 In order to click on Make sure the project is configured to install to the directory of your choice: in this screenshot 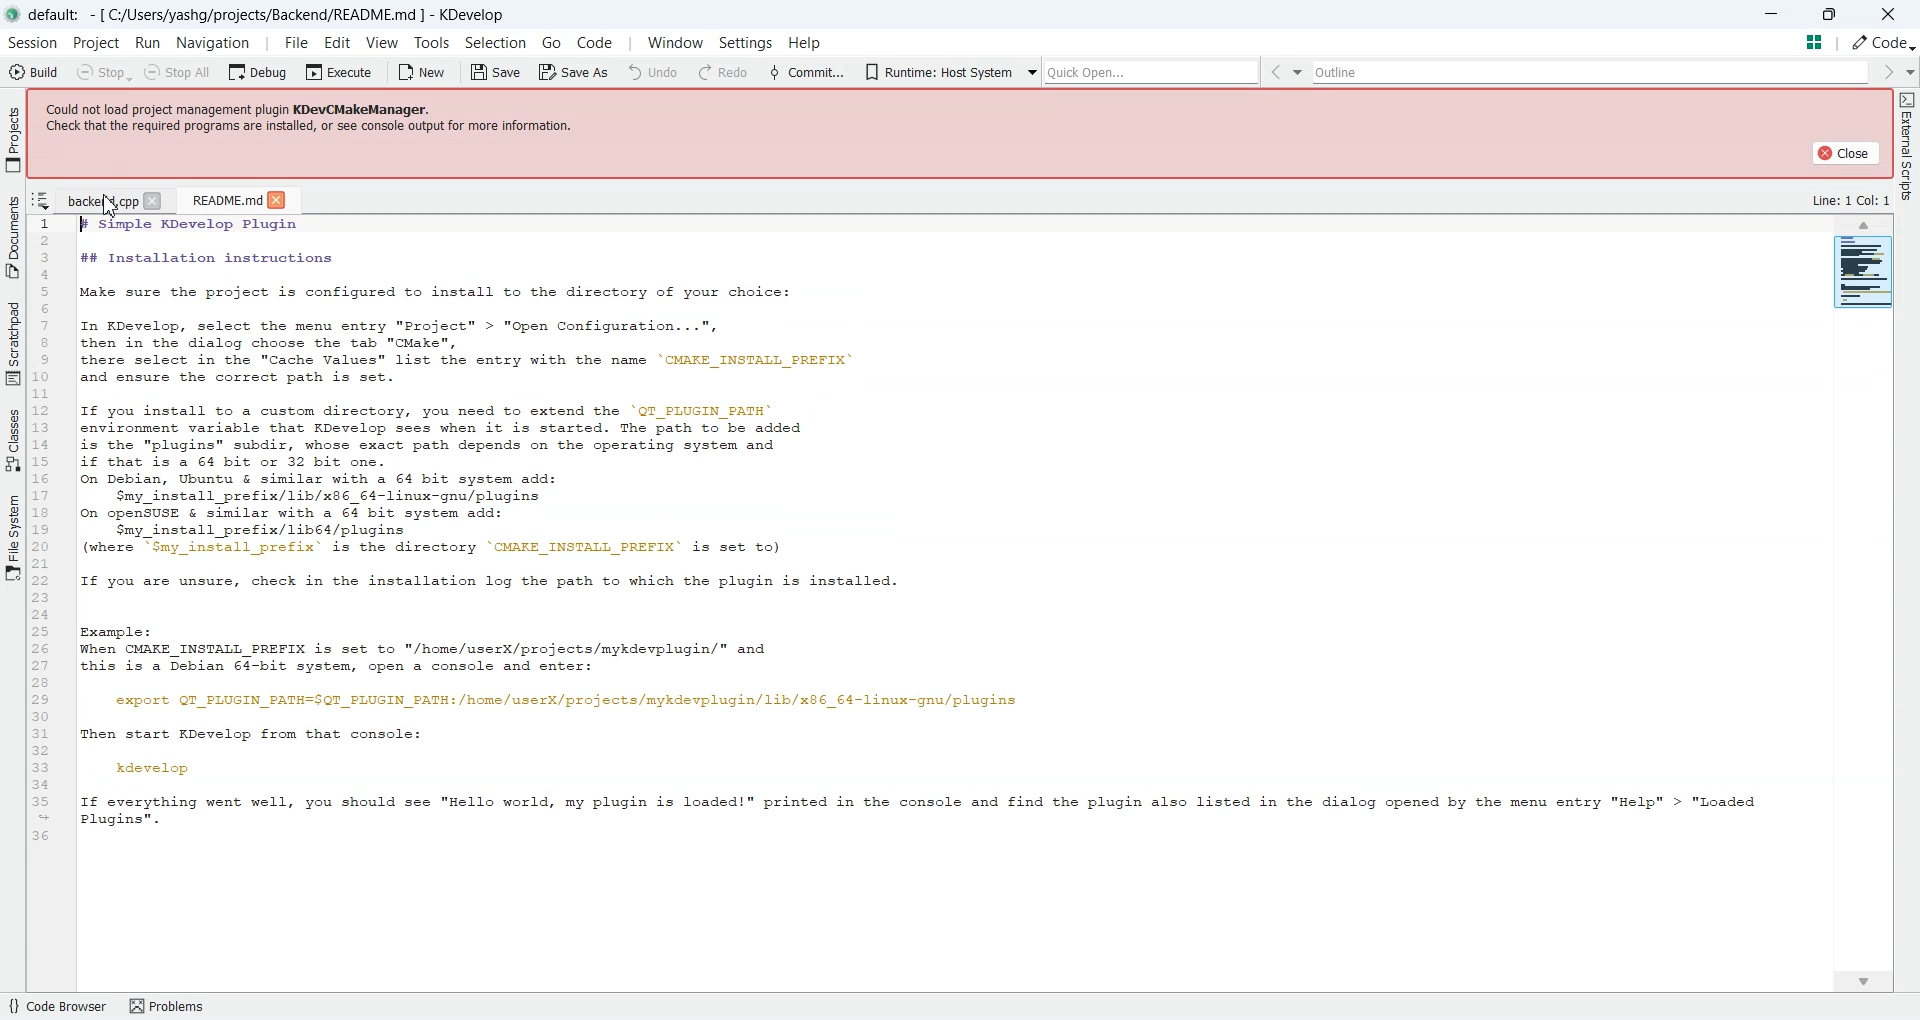, I will do `click(431, 293)`.